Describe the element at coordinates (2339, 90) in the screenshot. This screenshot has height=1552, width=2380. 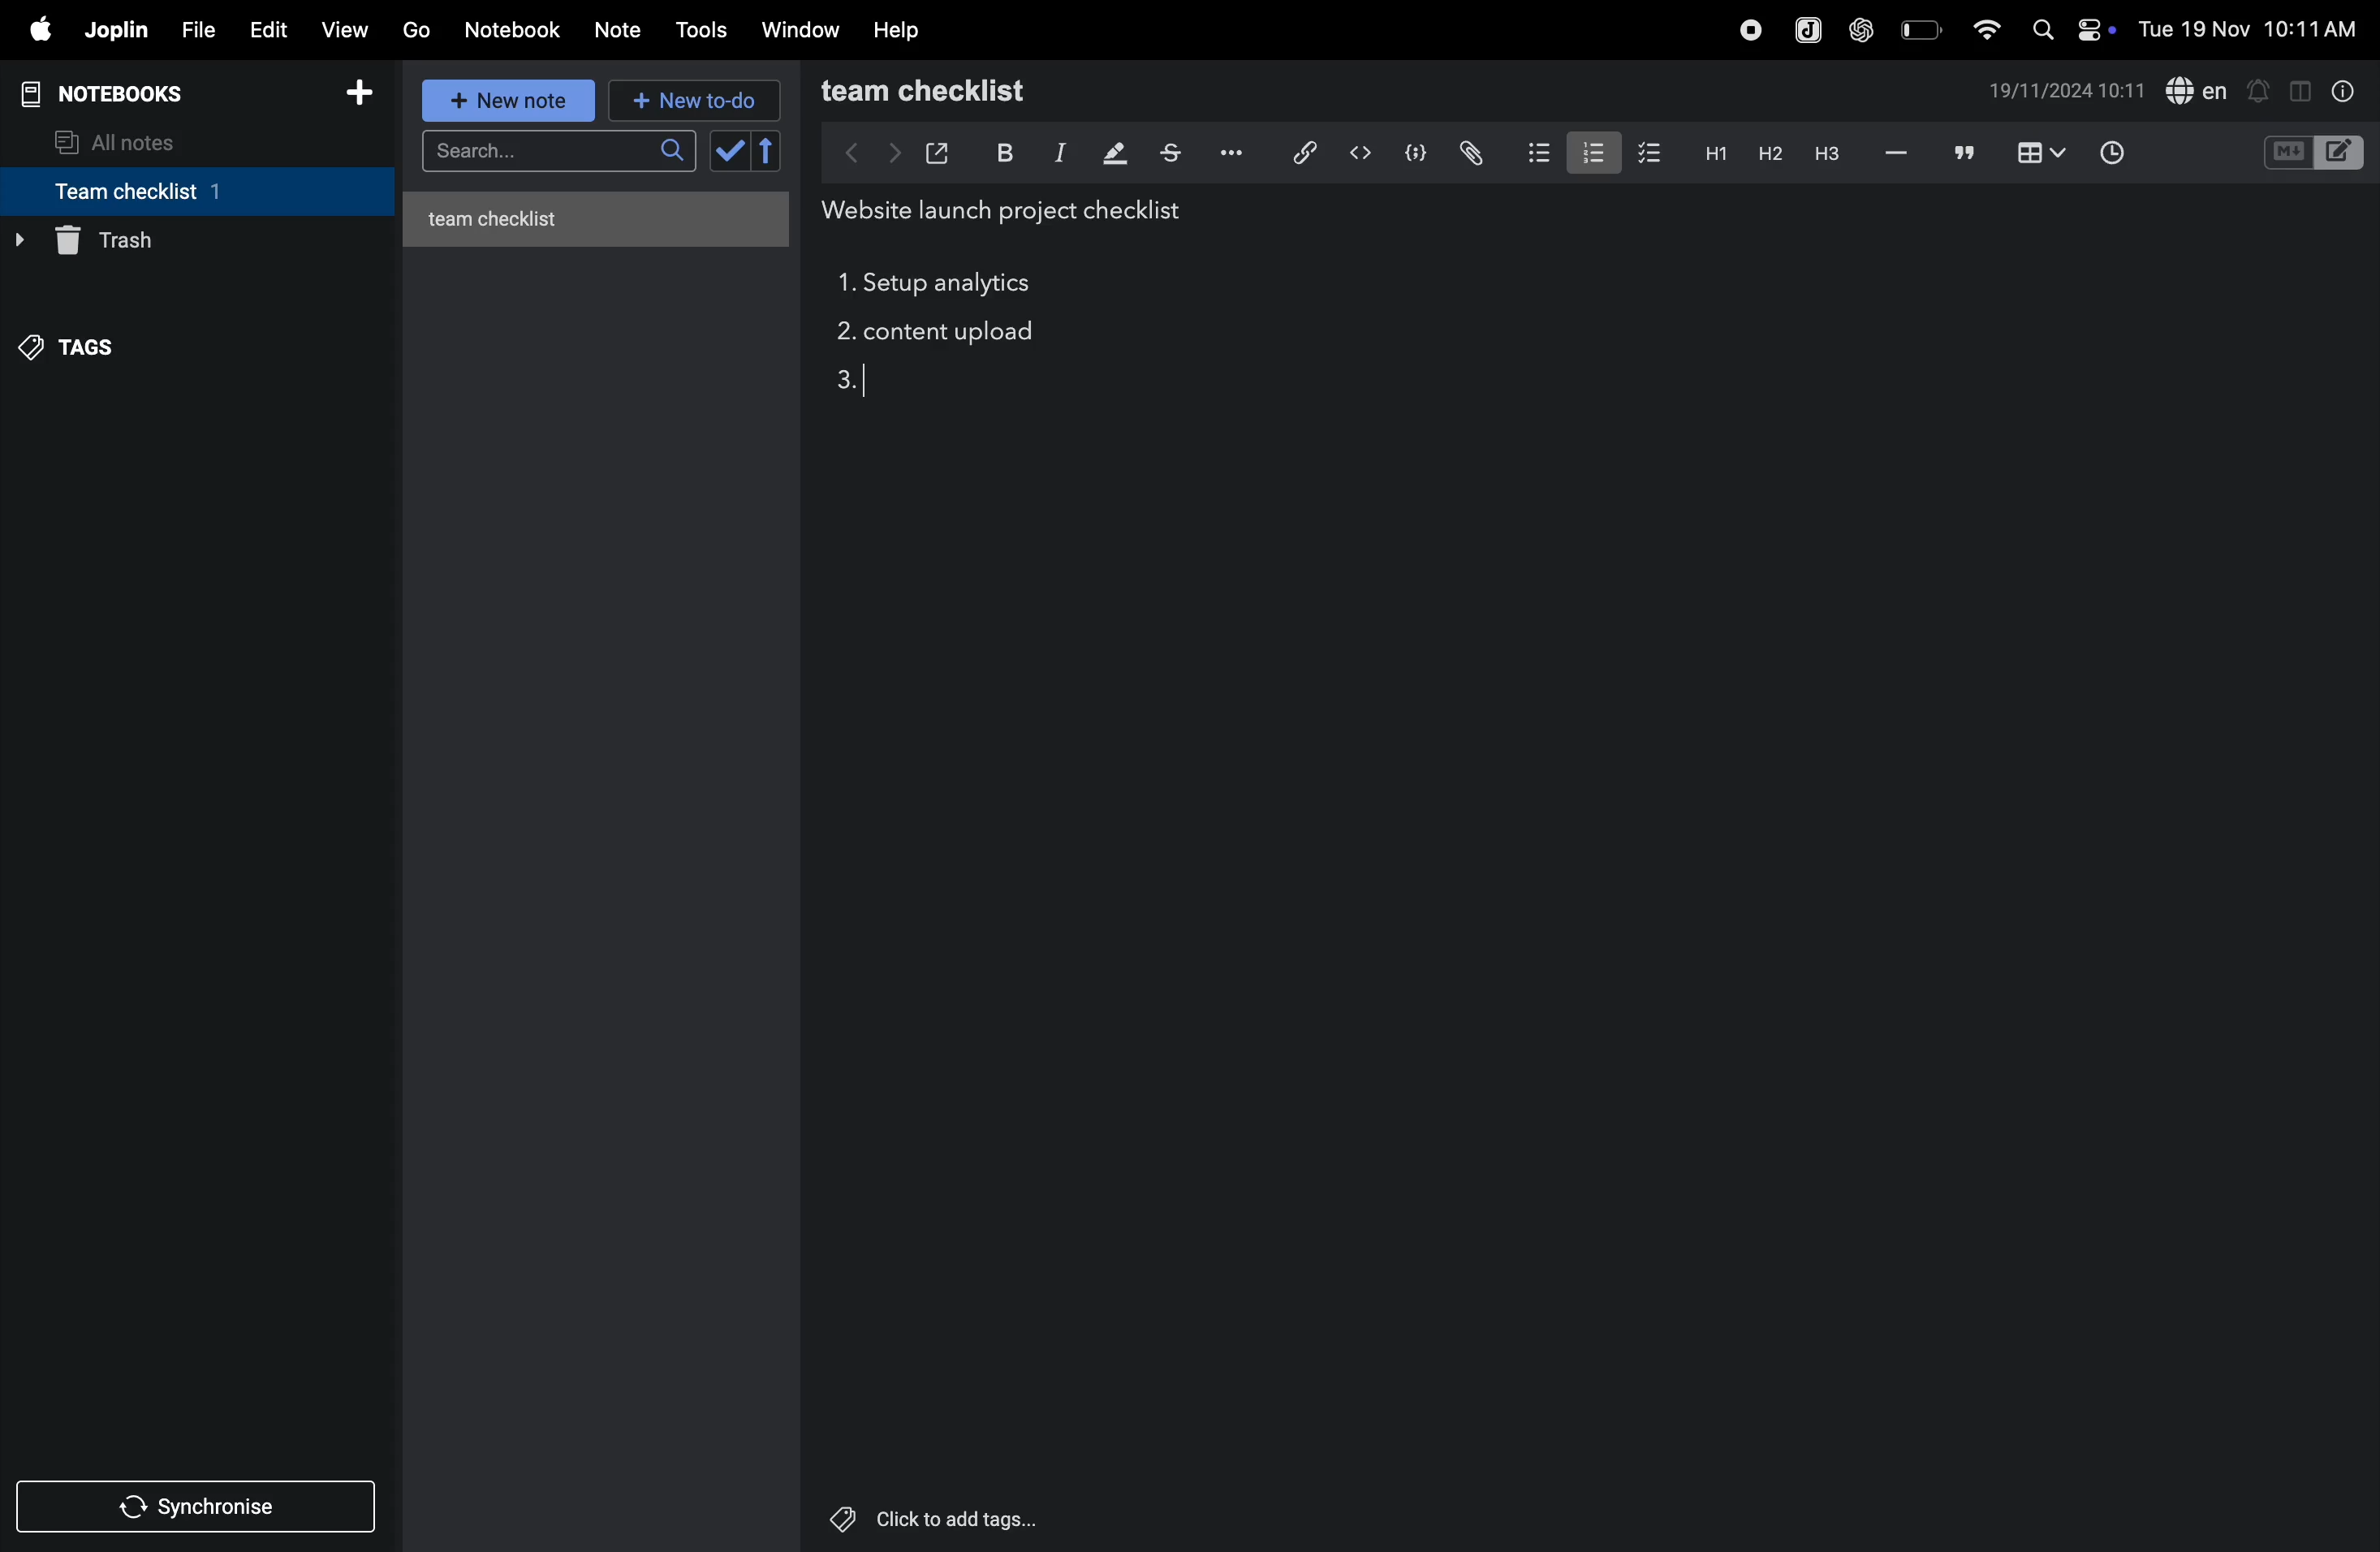
I see `info` at that location.